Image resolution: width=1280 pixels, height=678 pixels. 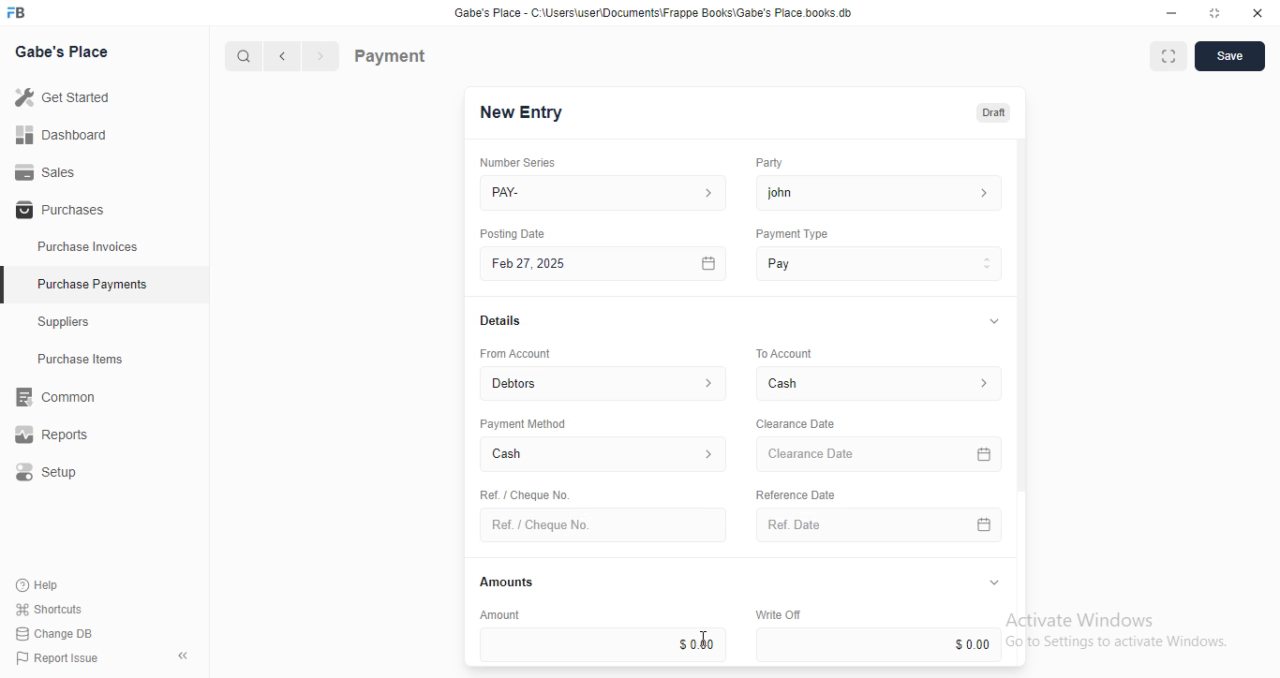 What do you see at coordinates (497, 614) in the screenshot?
I see `Amount` at bounding box center [497, 614].